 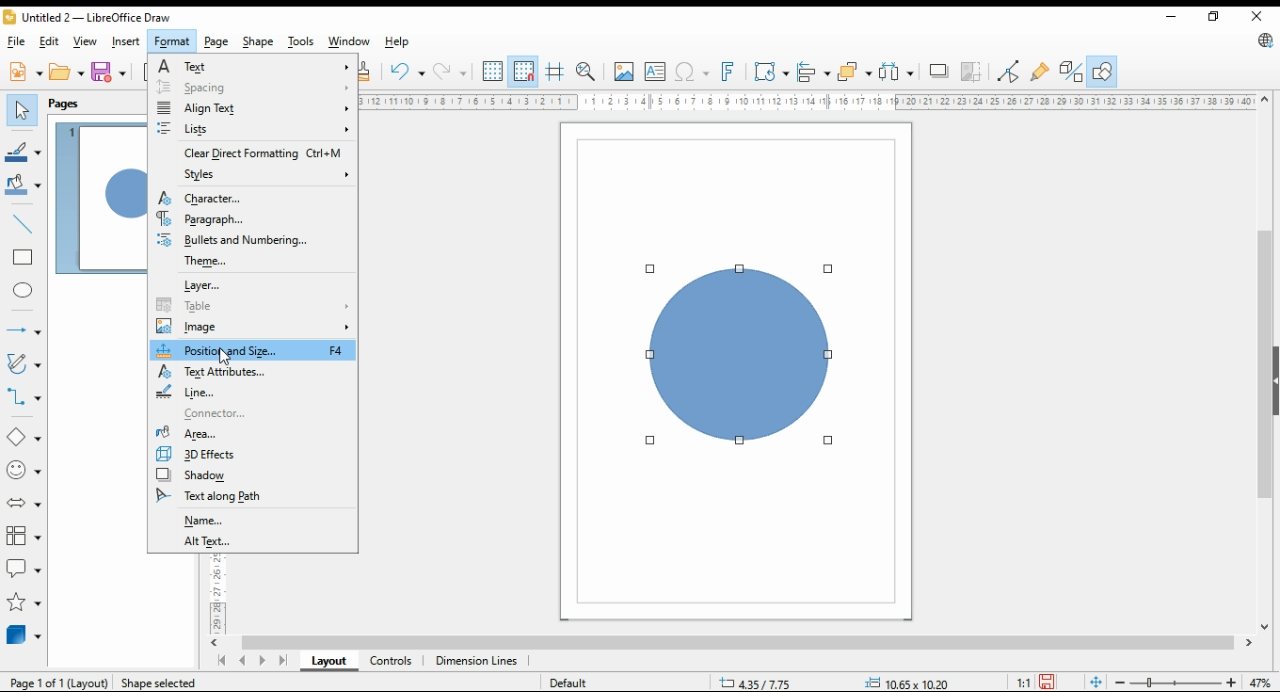 I want to click on mouse pointer, so click(x=222, y=356).